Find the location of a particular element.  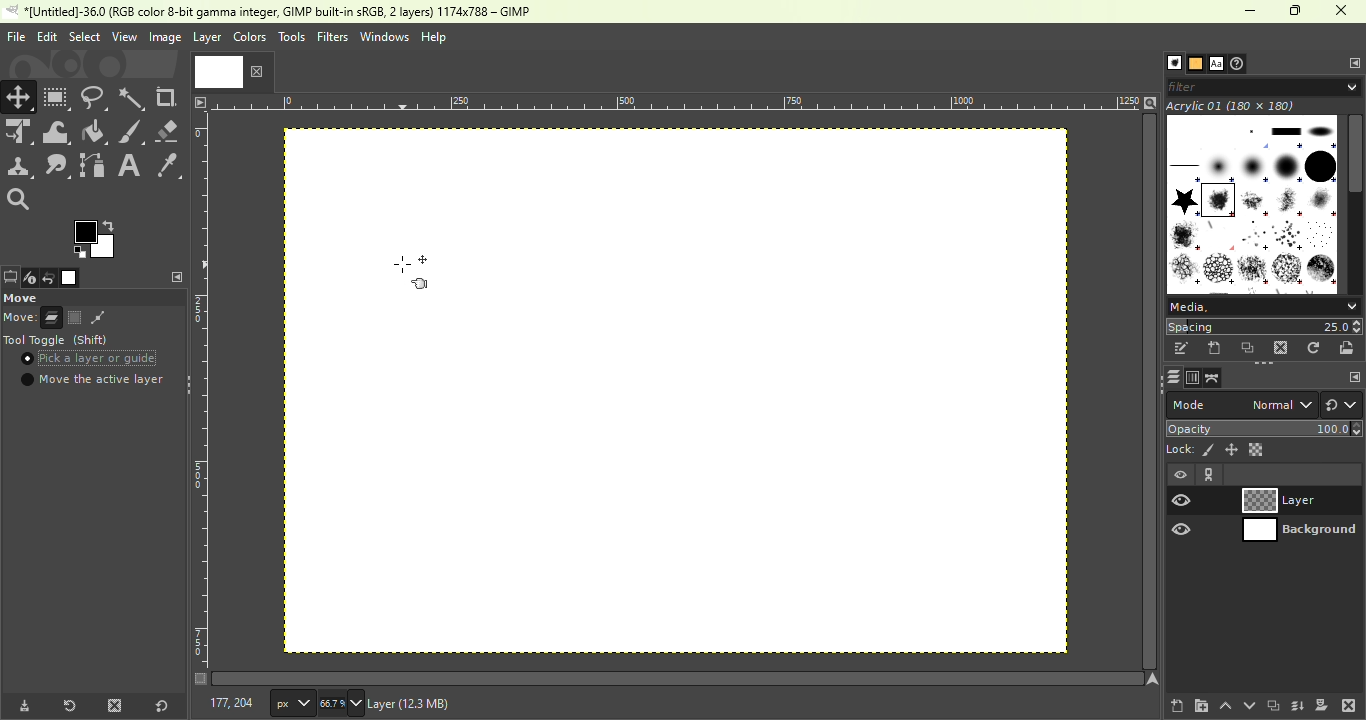

Undo history is located at coordinates (46, 279).